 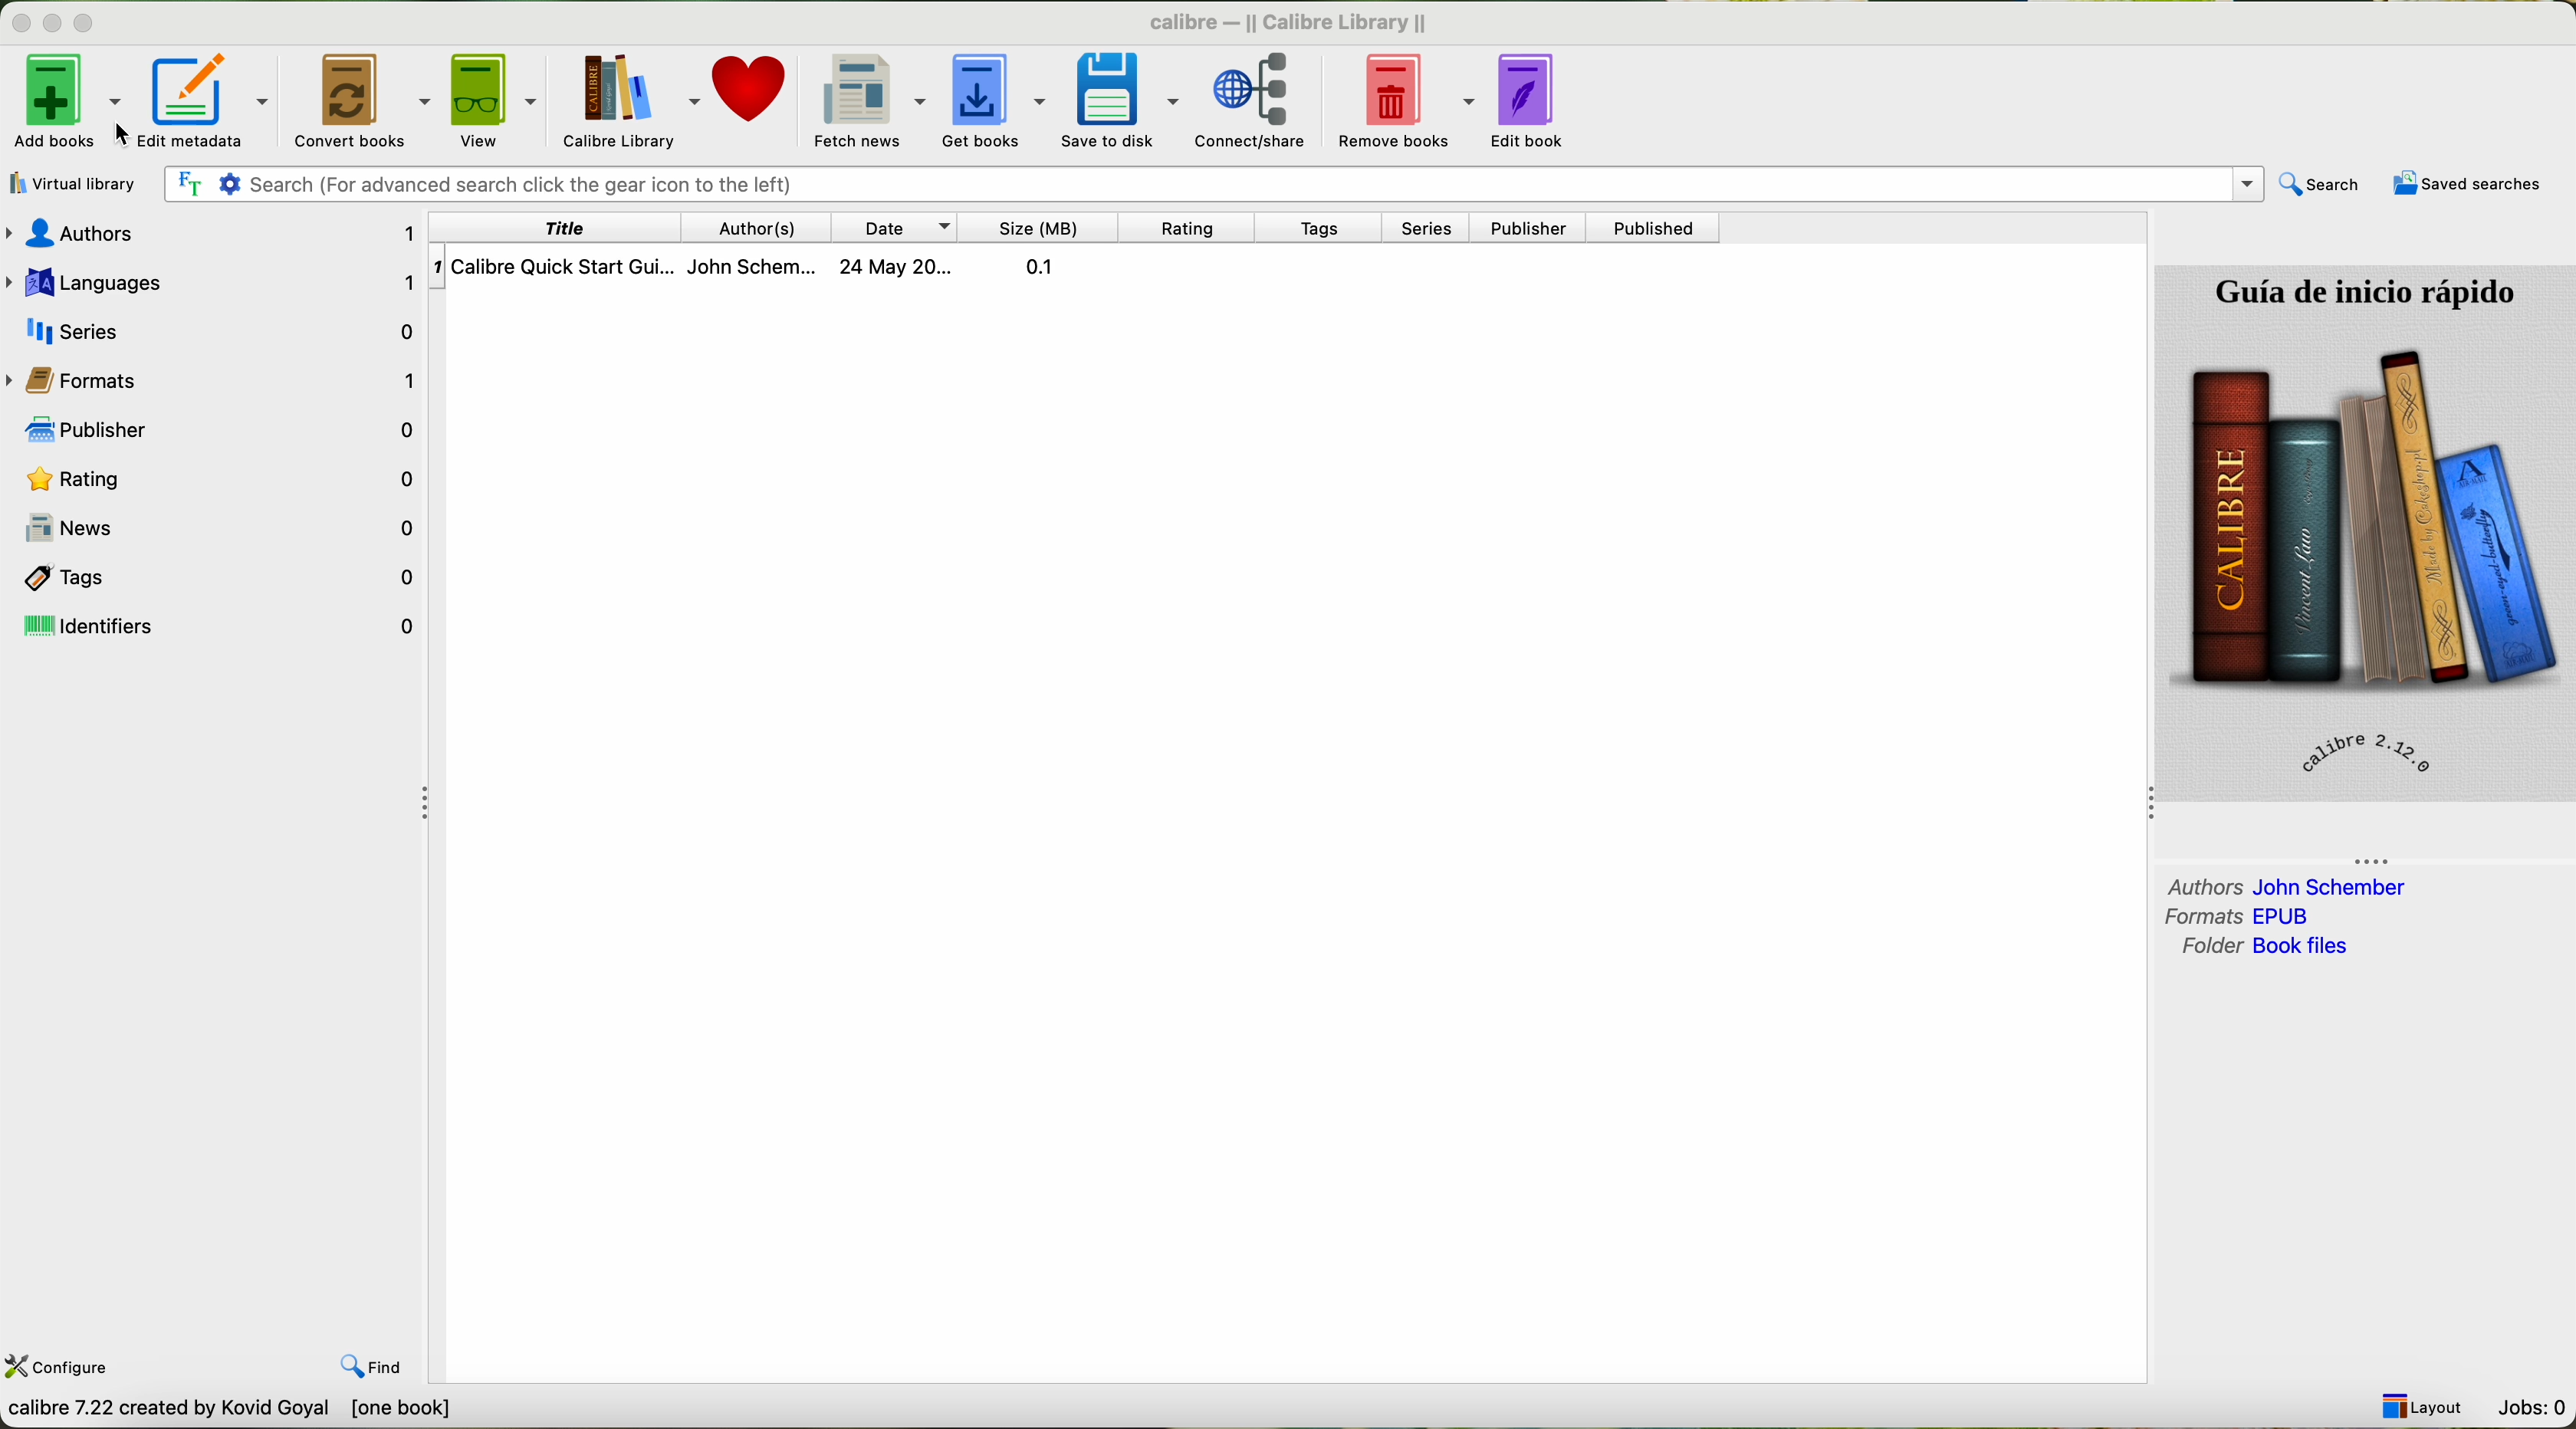 I want to click on tags, so click(x=1317, y=230).